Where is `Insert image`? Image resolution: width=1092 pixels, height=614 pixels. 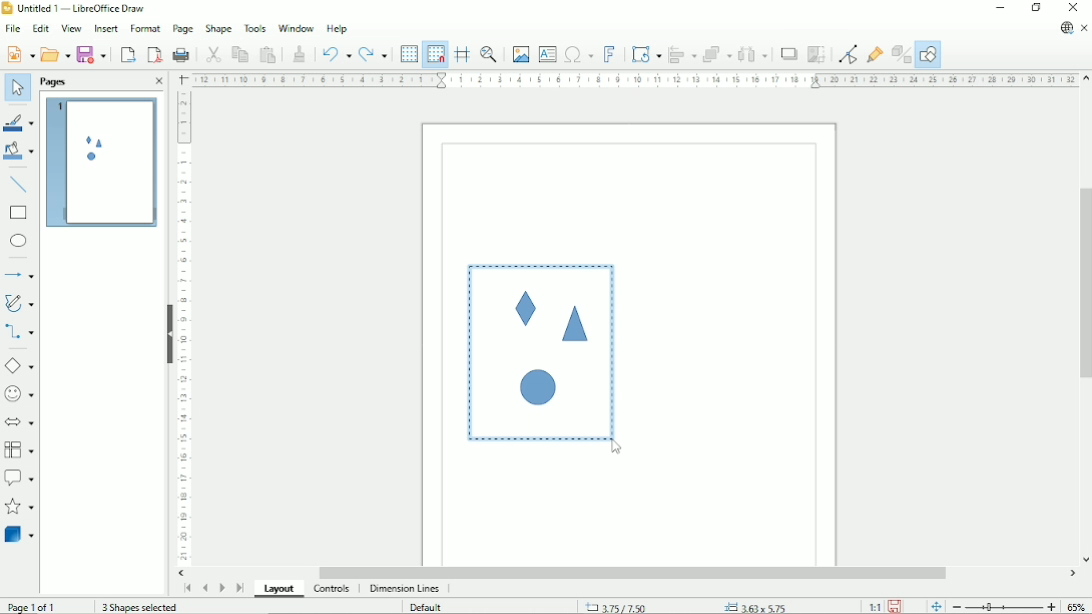
Insert image is located at coordinates (521, 55).